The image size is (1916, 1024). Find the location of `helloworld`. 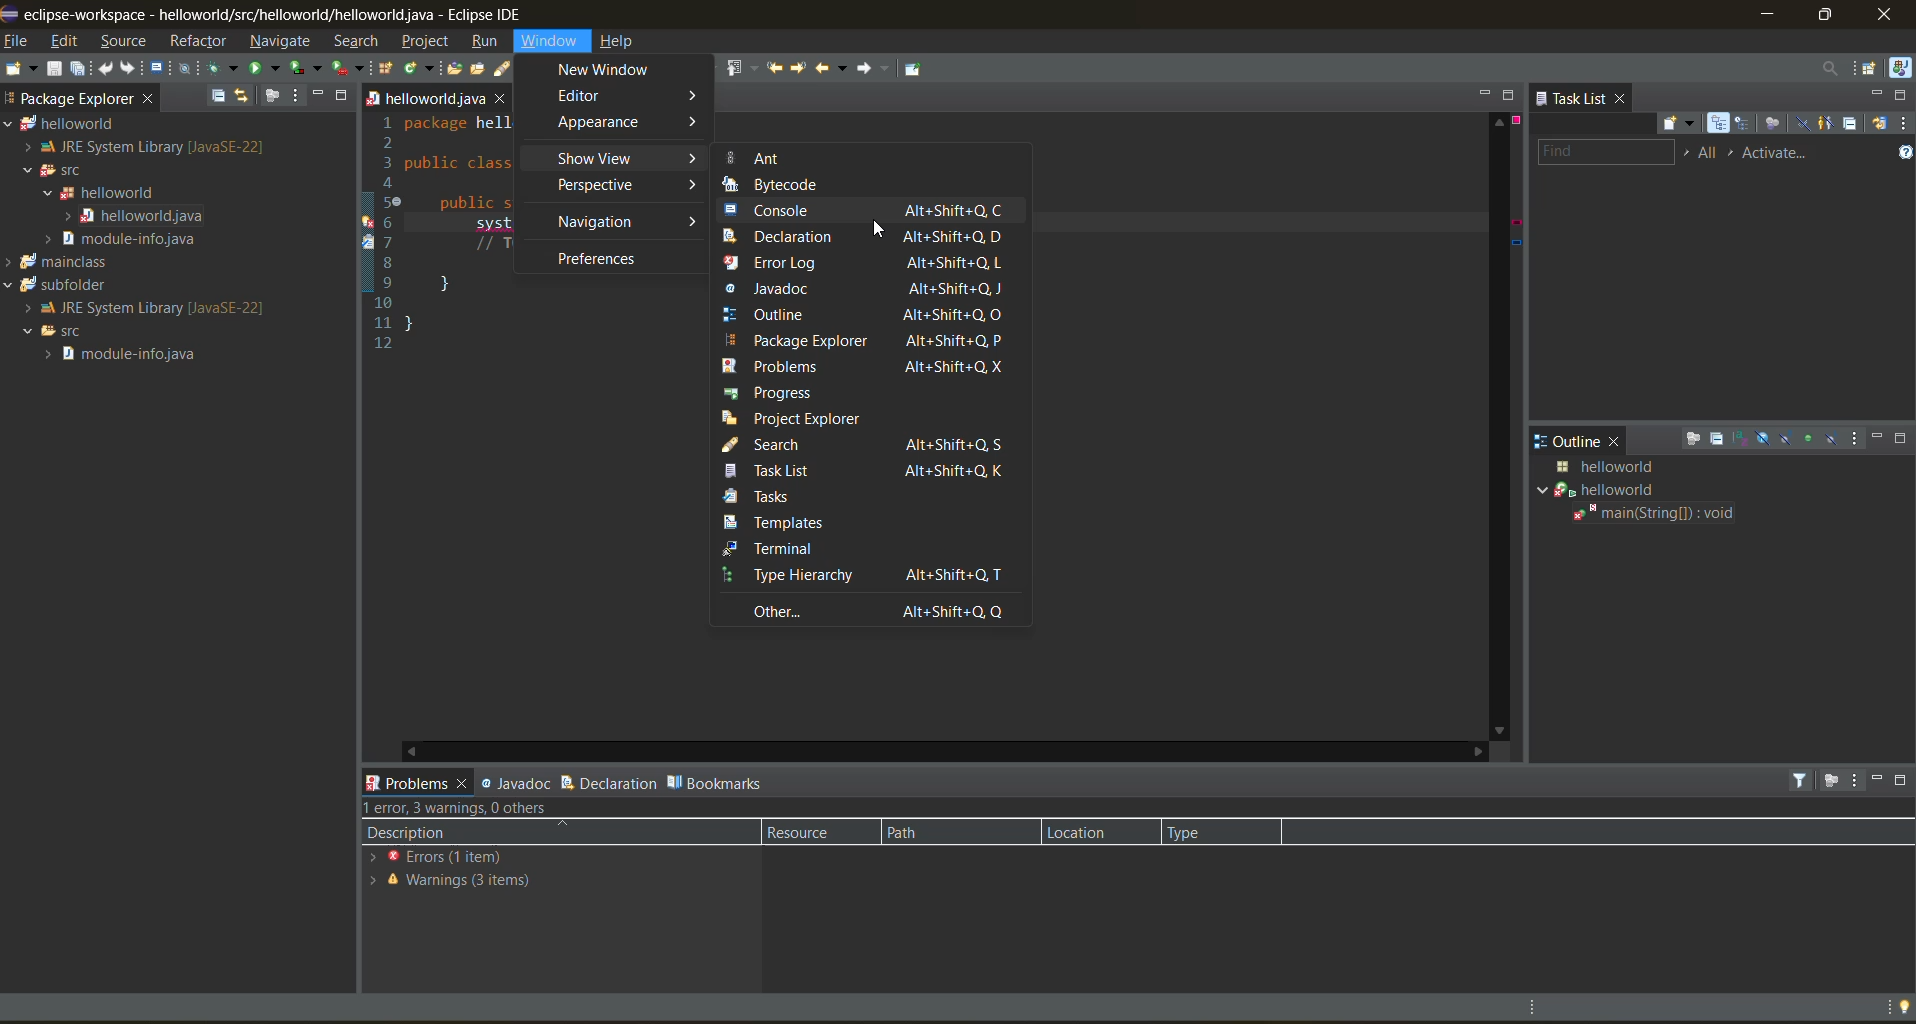

helloworld is located at coordinates (127, 190).